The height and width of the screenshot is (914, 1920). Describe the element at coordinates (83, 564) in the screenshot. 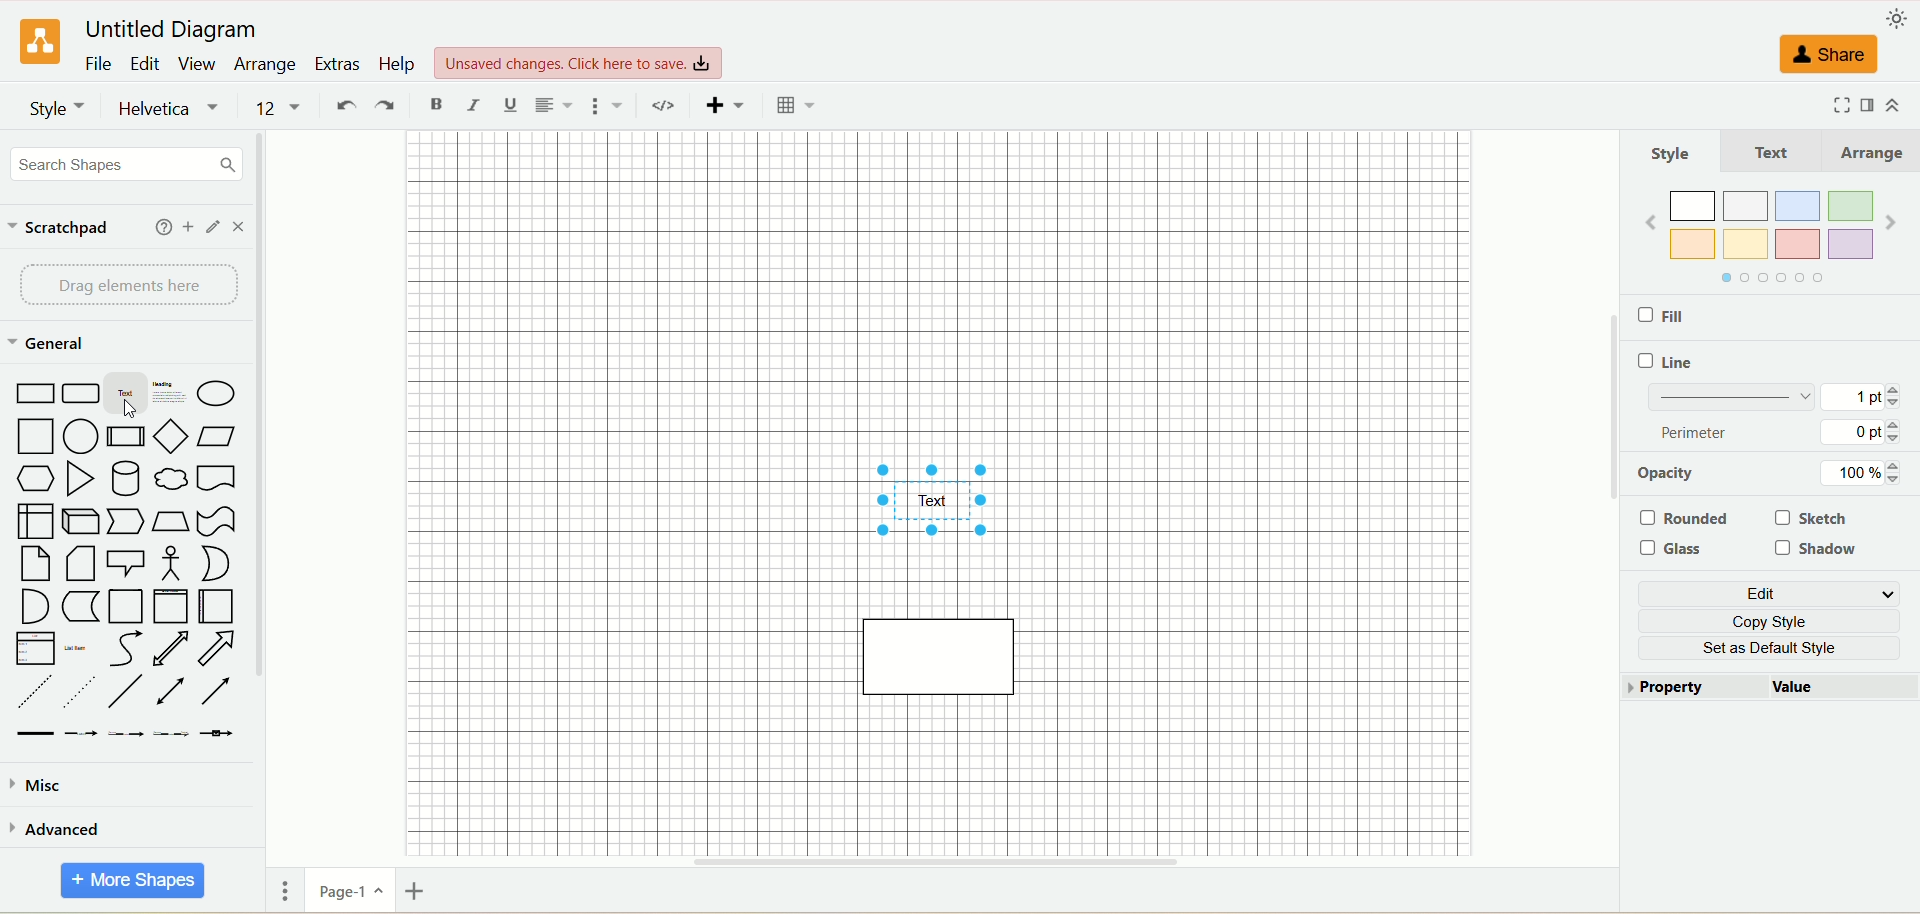

I see `card` at that location.